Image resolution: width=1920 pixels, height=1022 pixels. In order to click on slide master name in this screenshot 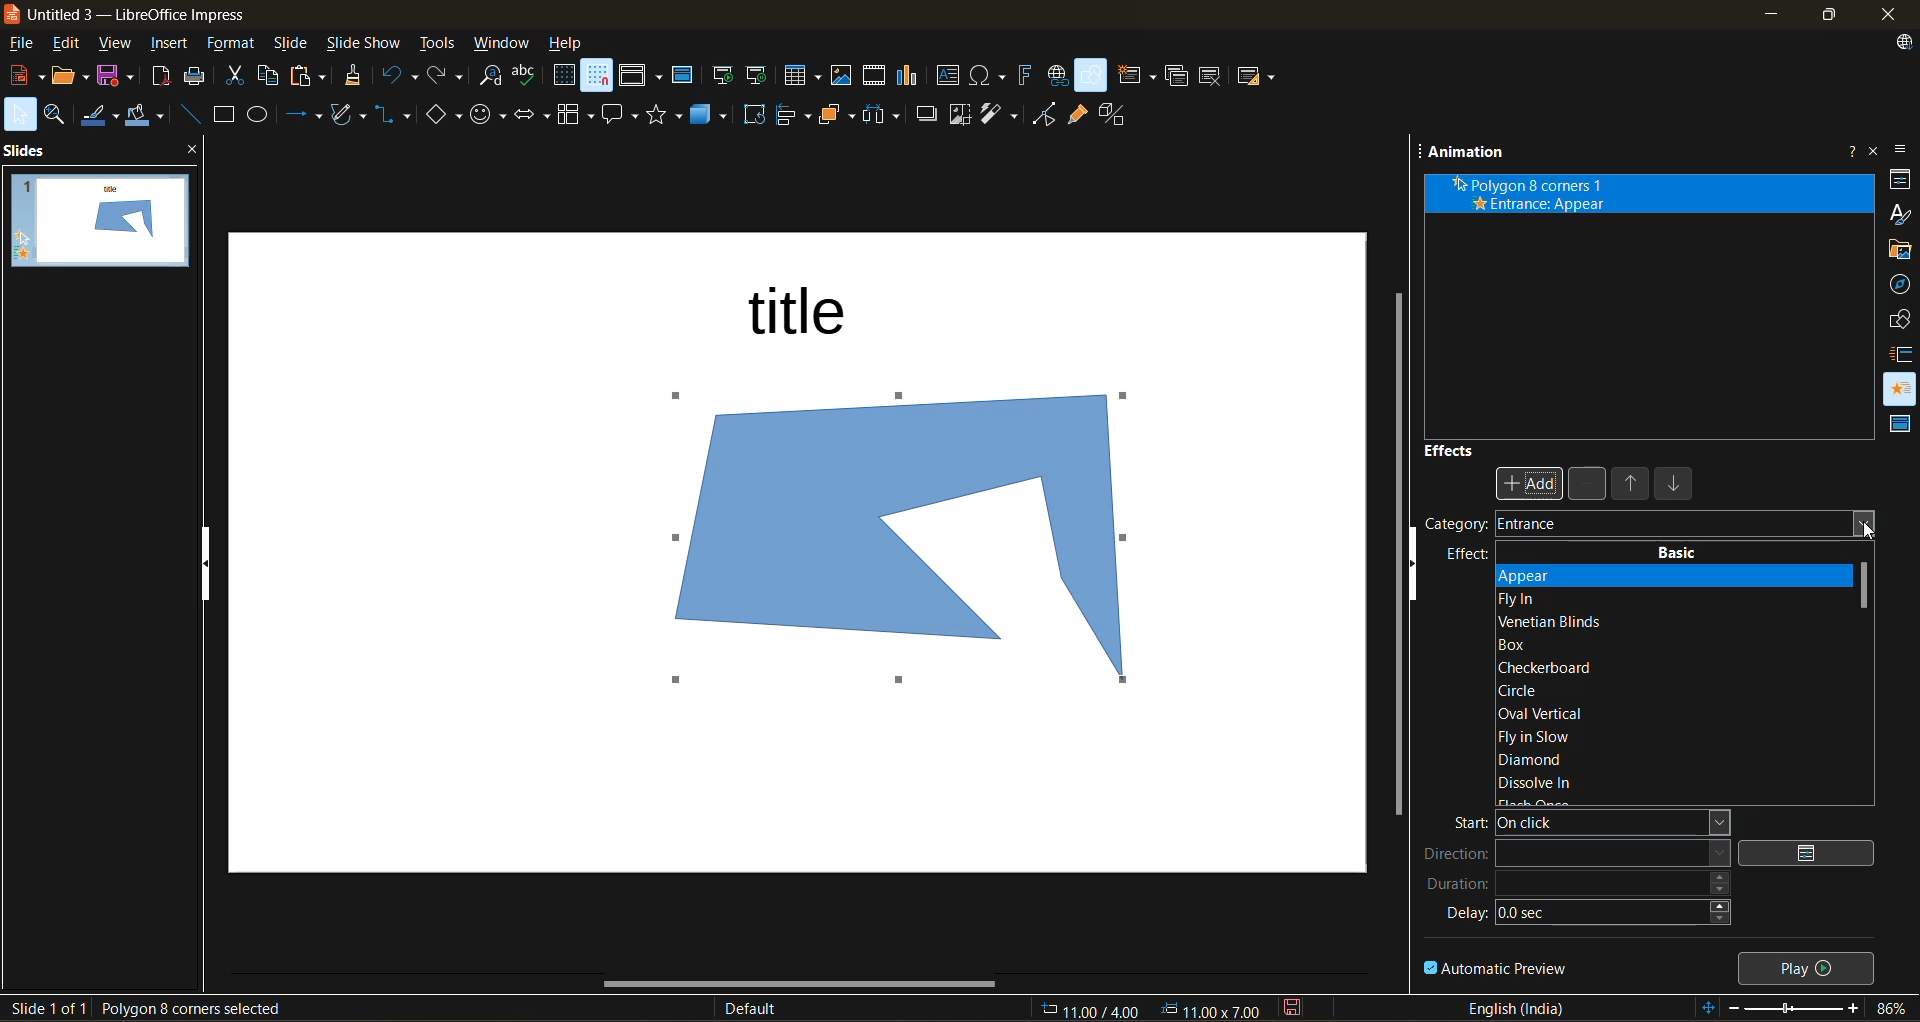, I will do `click(760, 1010)`.